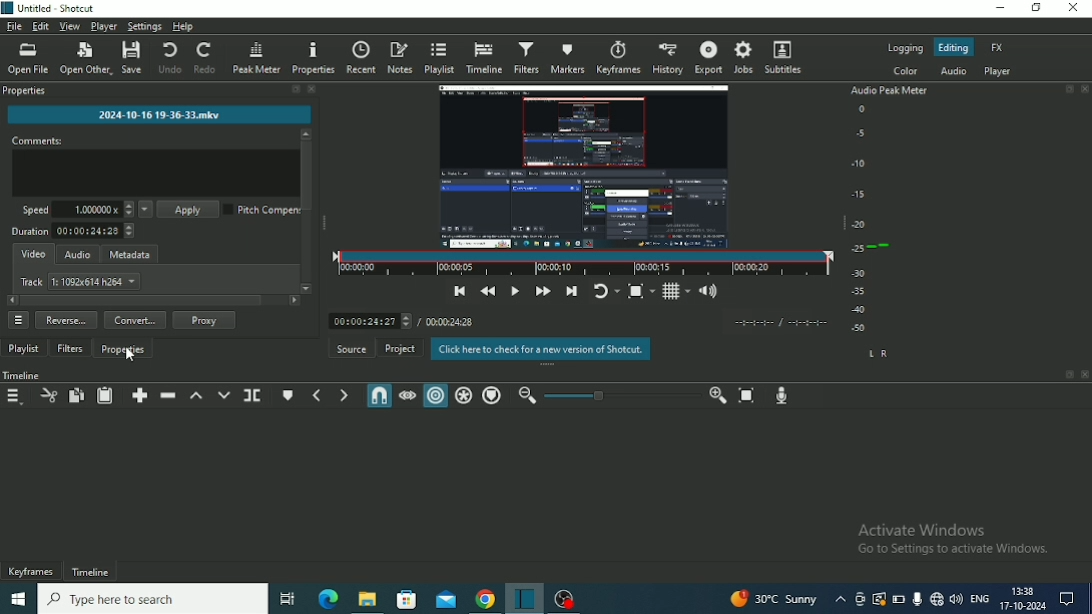 The width and height of the screenshot is (1092, 614). What do you see at coordinates (132, 358) in the screenshot?
I see `mouse pointer` at bounding box center [132, 358].